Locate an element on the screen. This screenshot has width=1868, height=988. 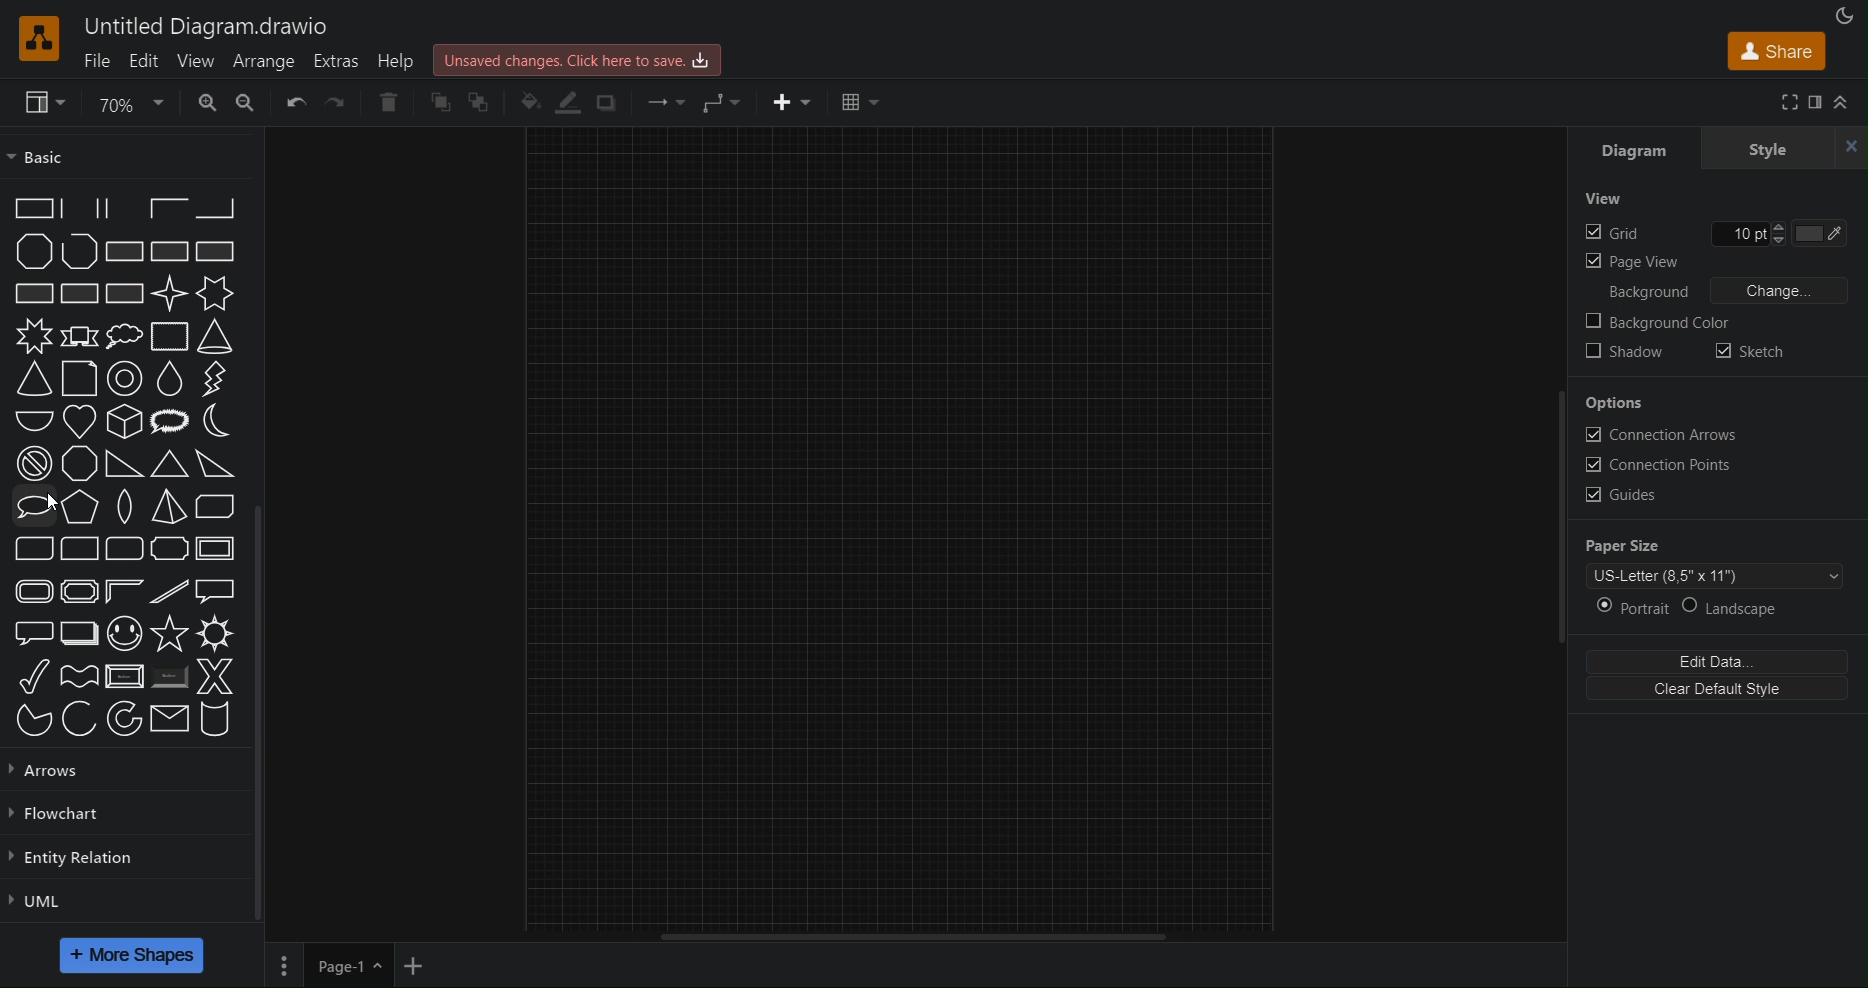
Appearance is located at coordinates (1846, 16).